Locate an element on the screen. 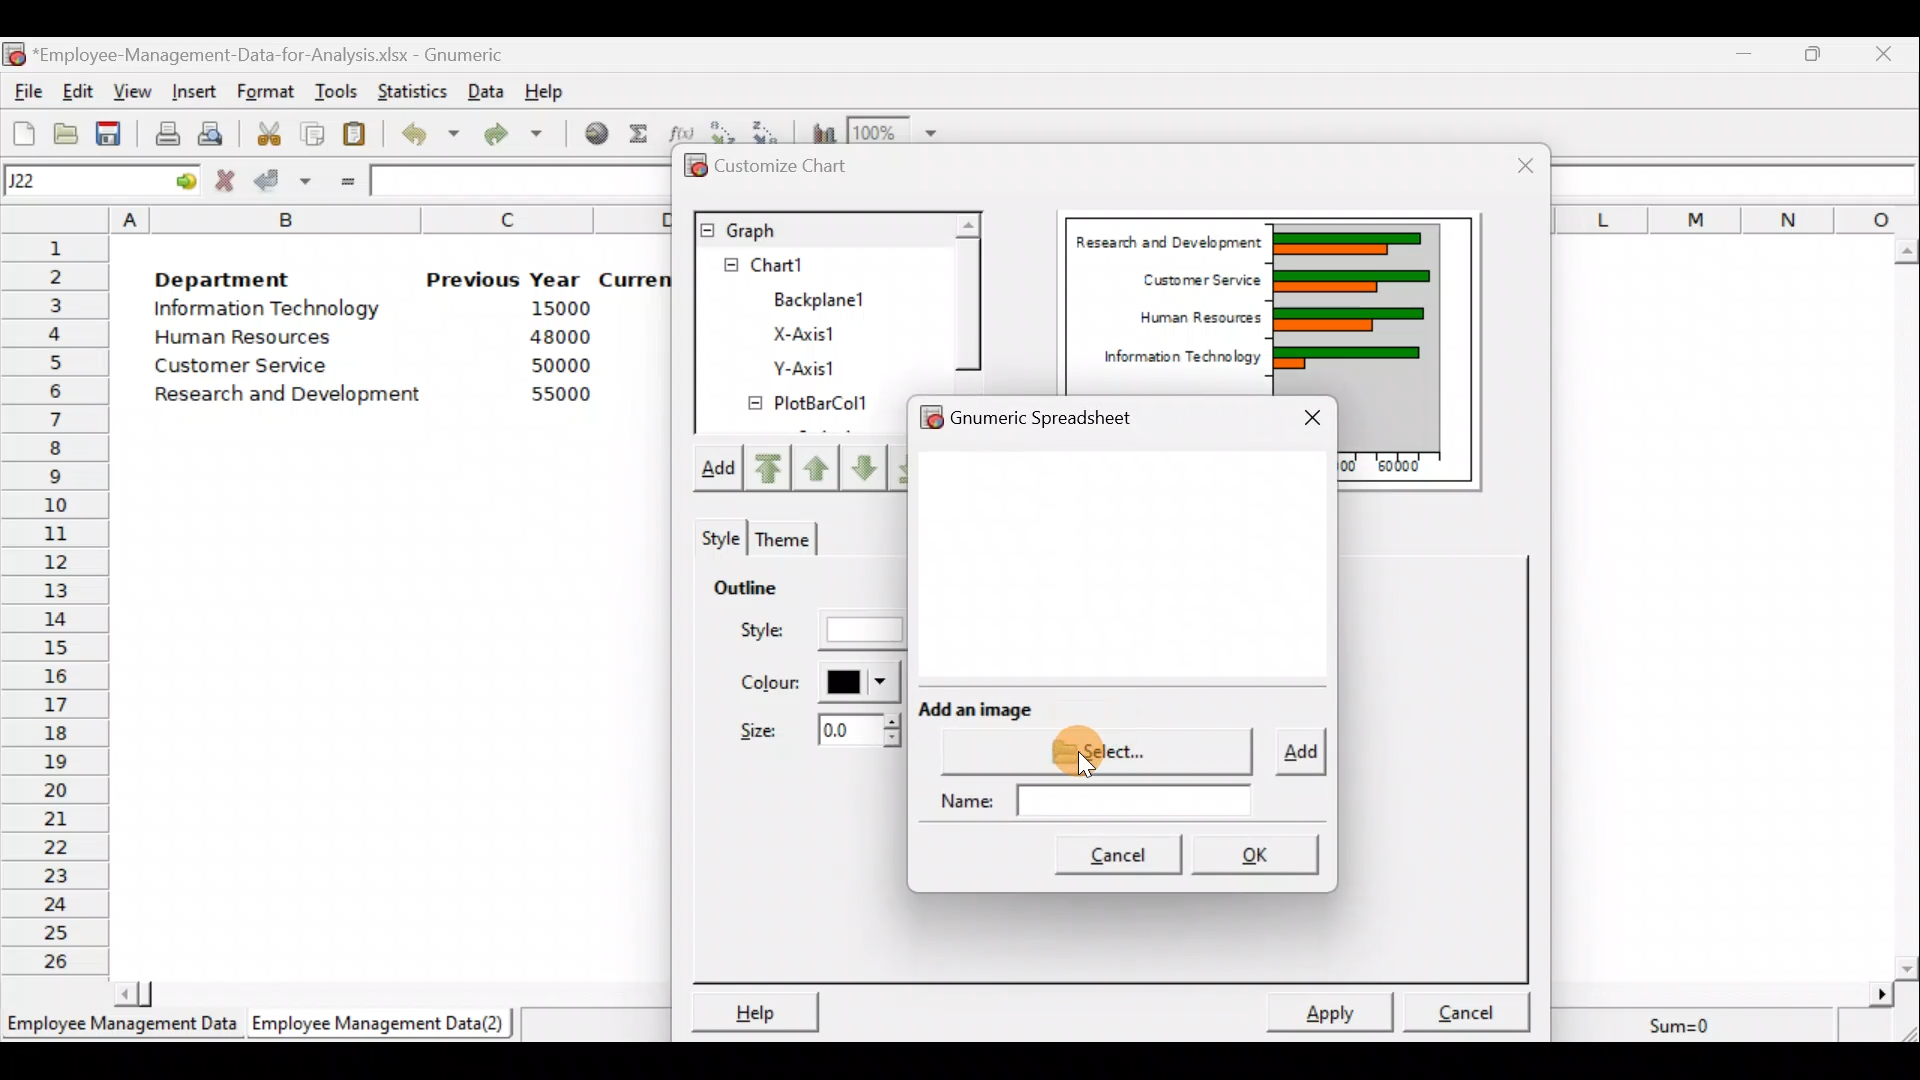  Research and development is located at coordinates (289, 392).